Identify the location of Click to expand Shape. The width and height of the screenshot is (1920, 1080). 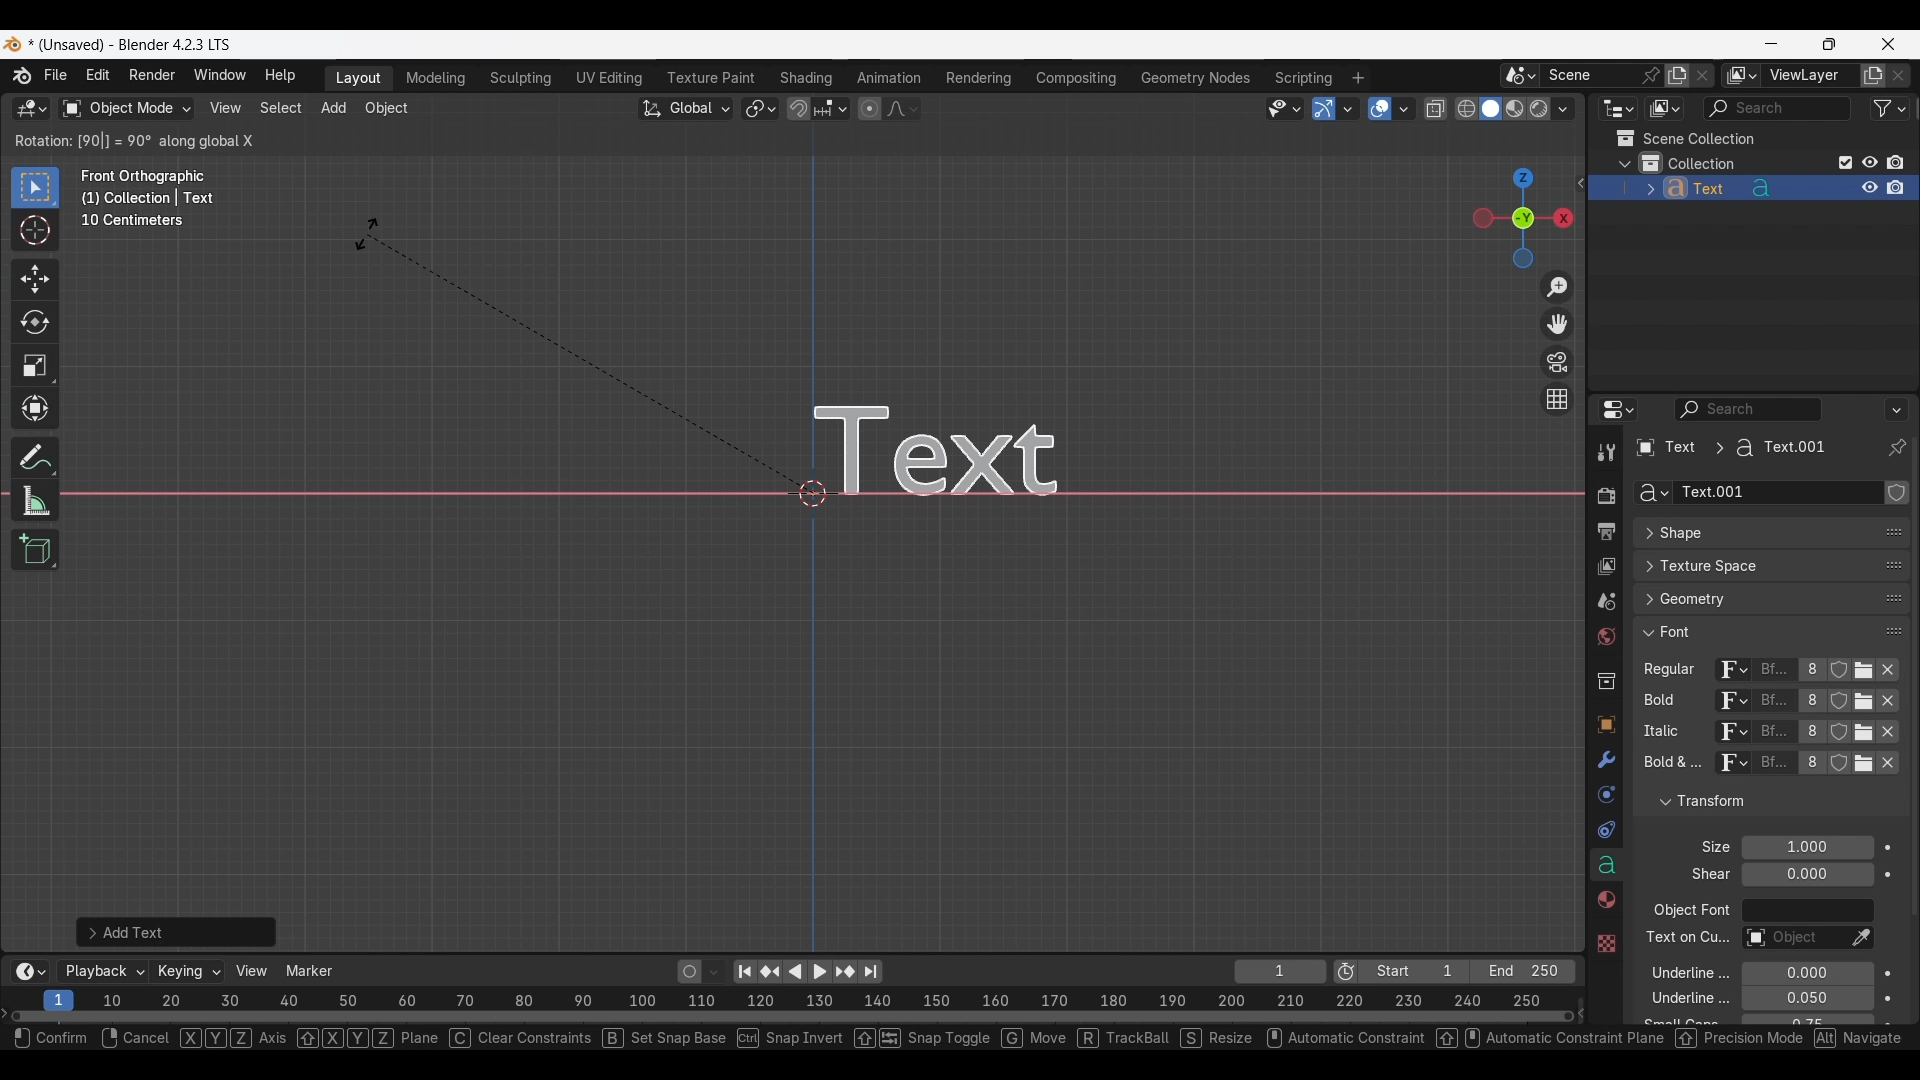
(1750, 534).